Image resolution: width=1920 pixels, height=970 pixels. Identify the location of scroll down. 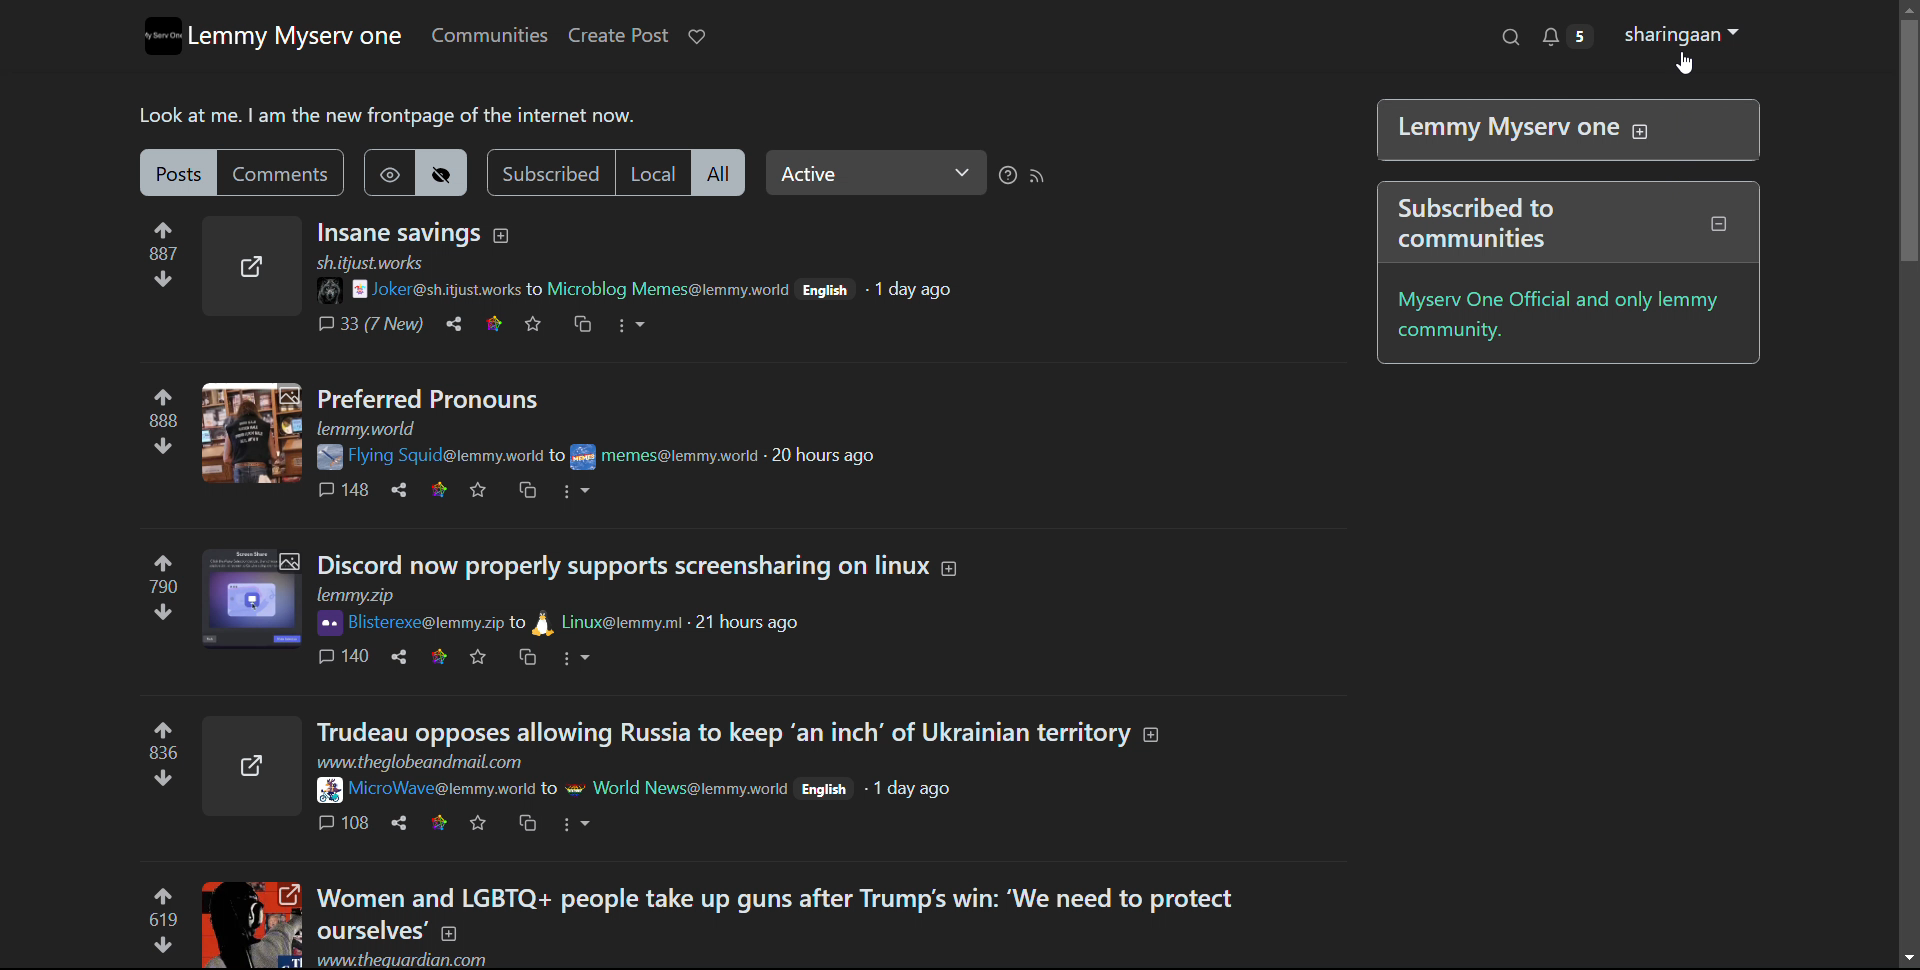
(1908, 959).